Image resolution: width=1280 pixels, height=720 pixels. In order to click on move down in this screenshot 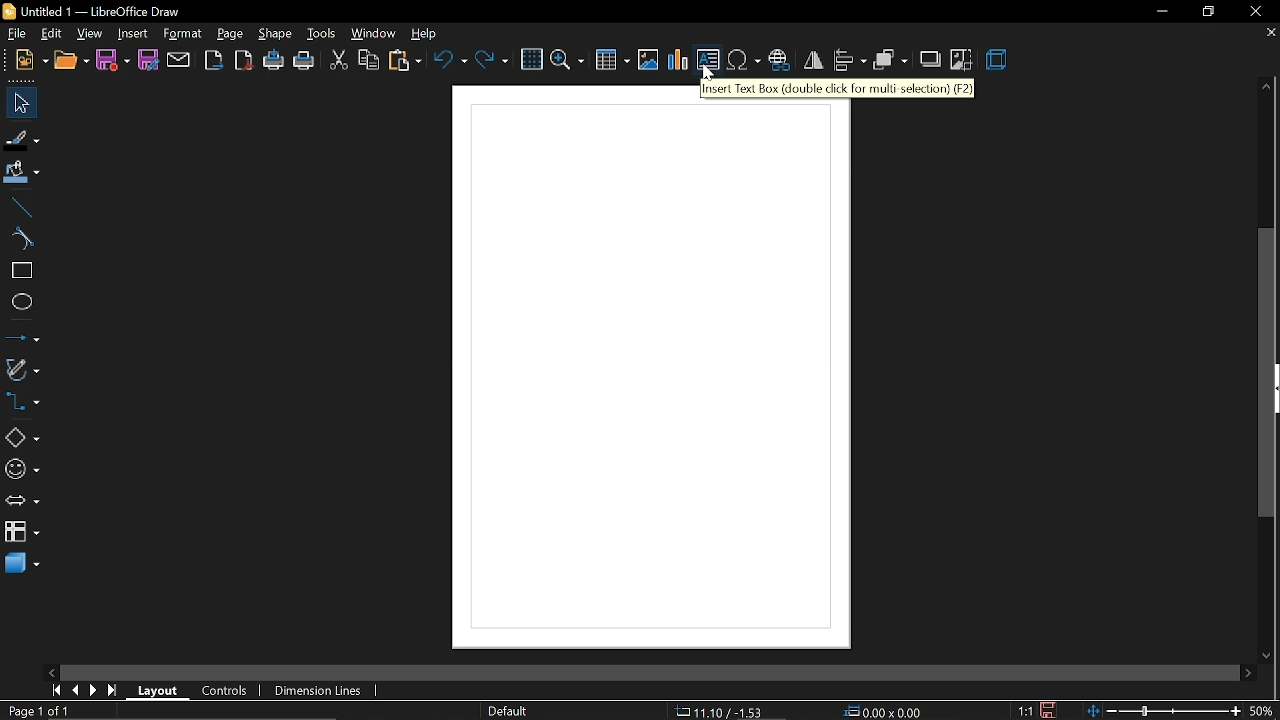, I will do `click(1270, 652)`.